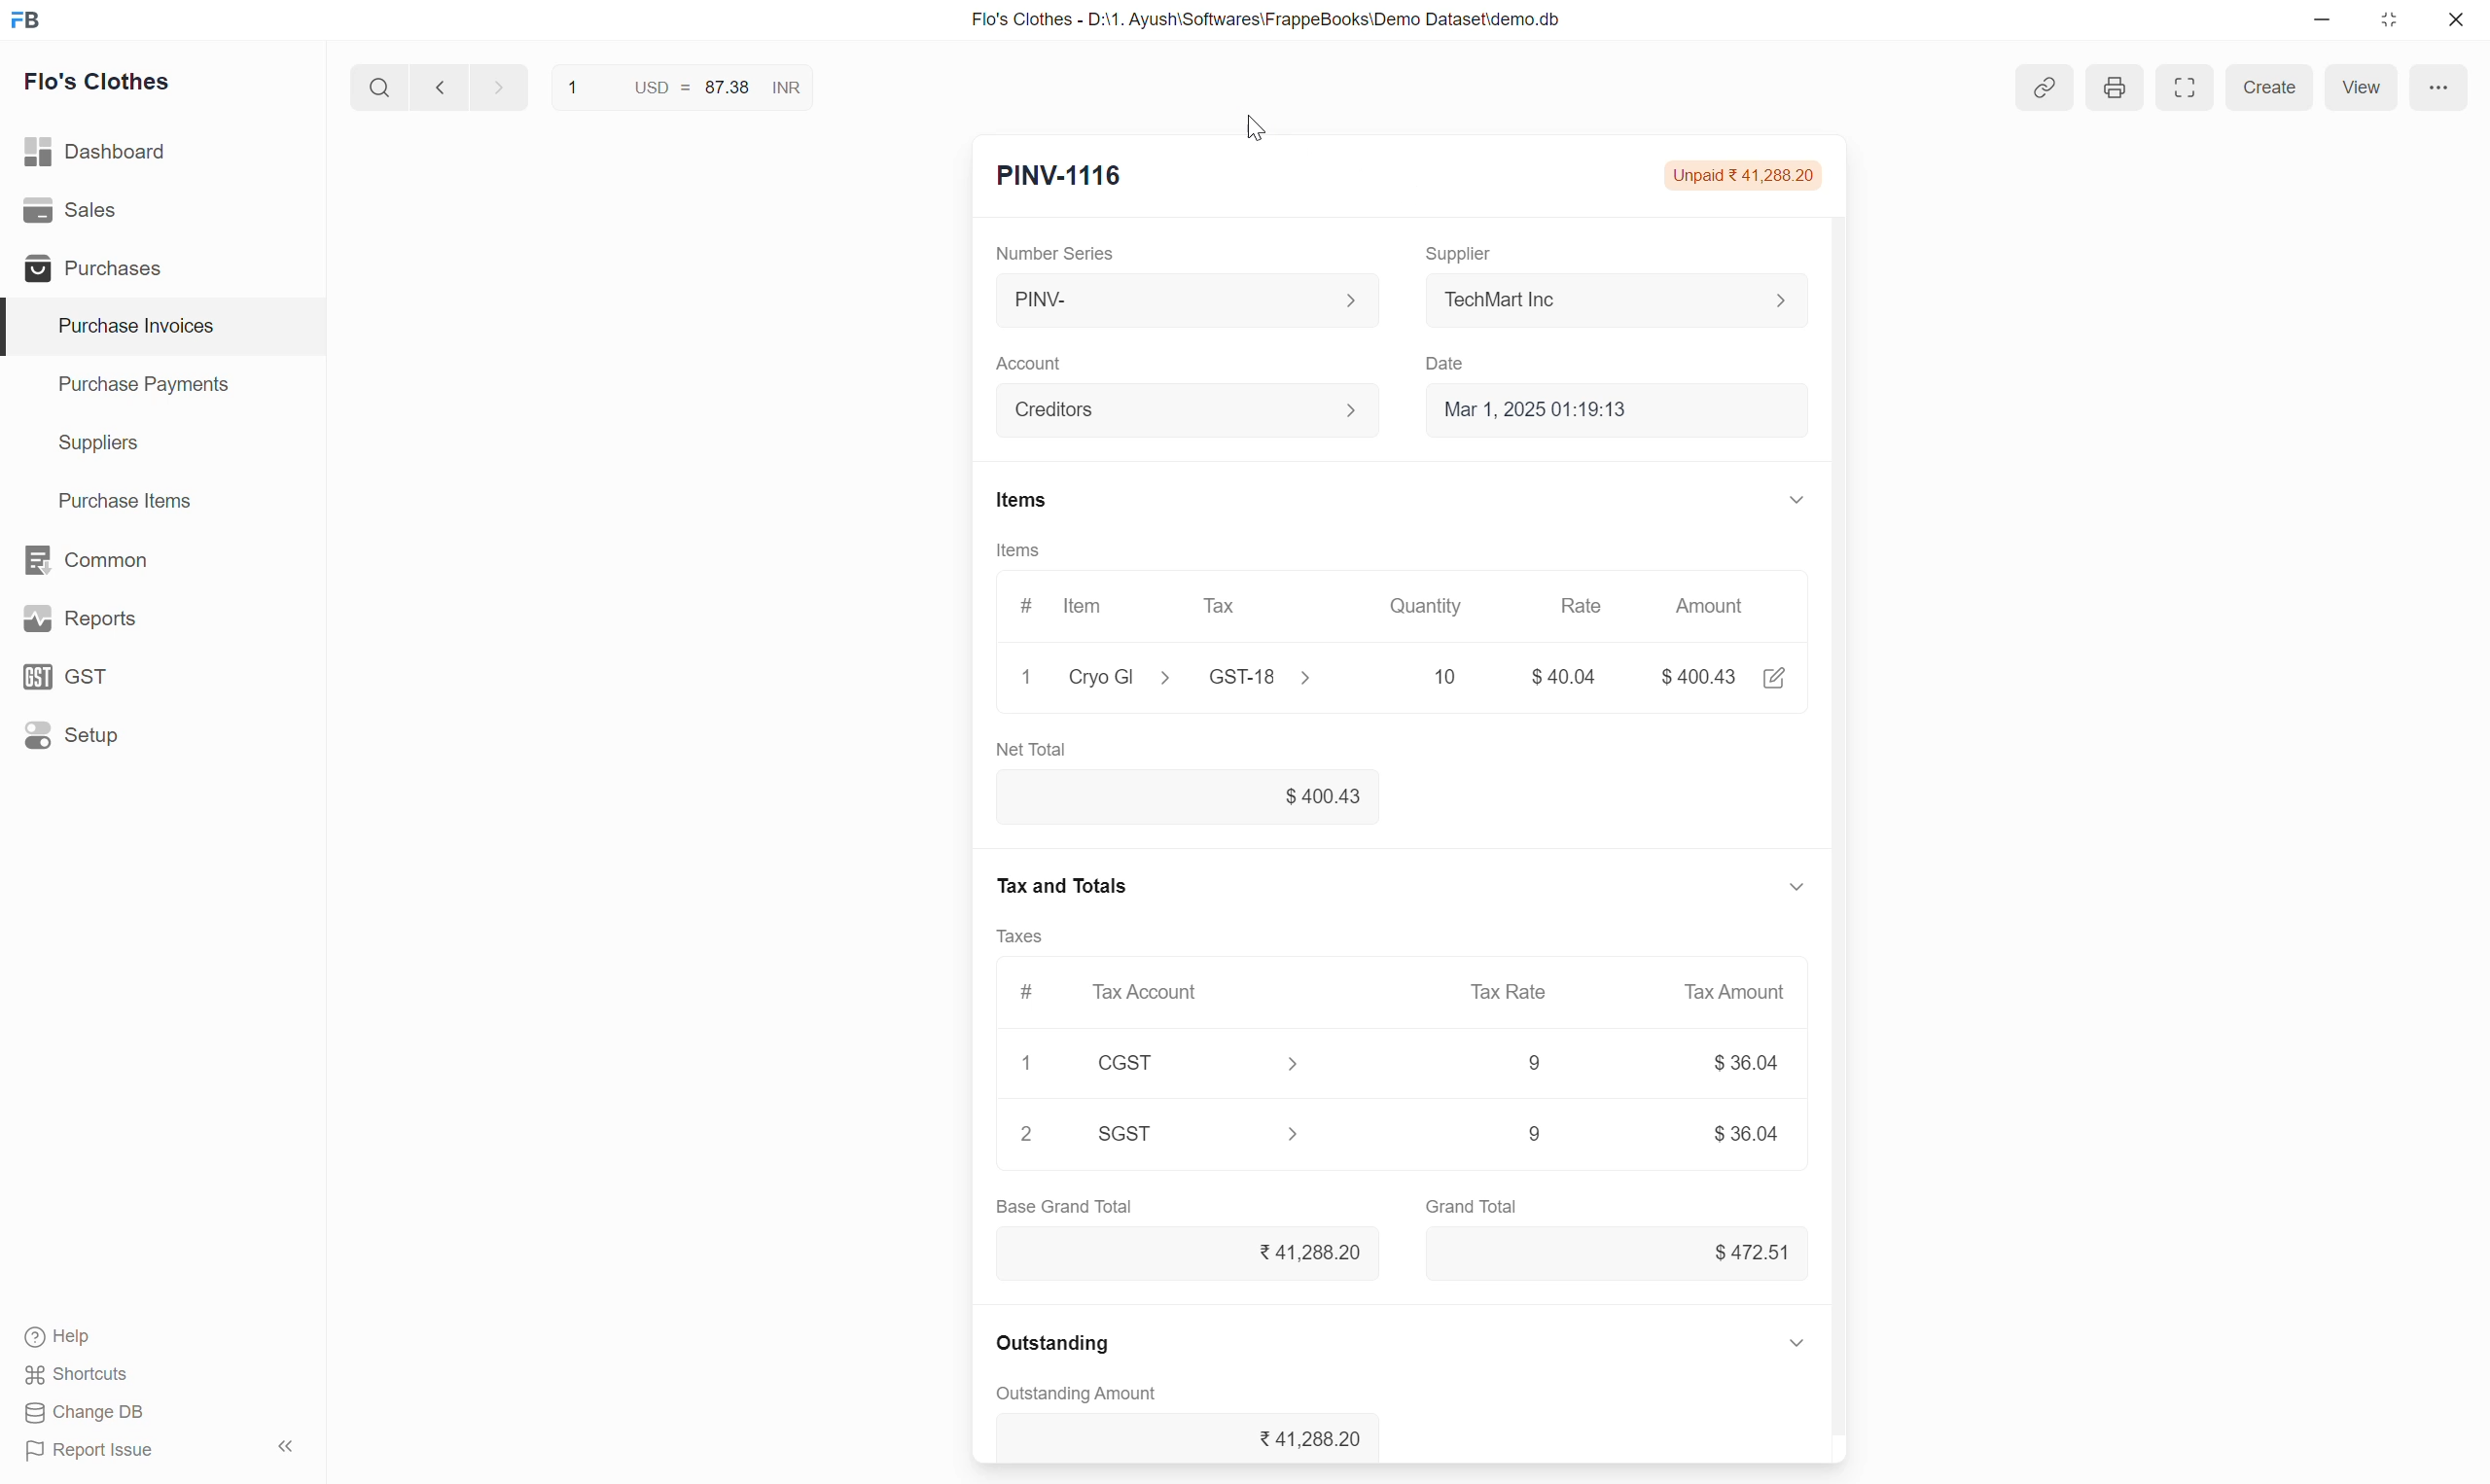  I want to click on Common, so click(89, 558).